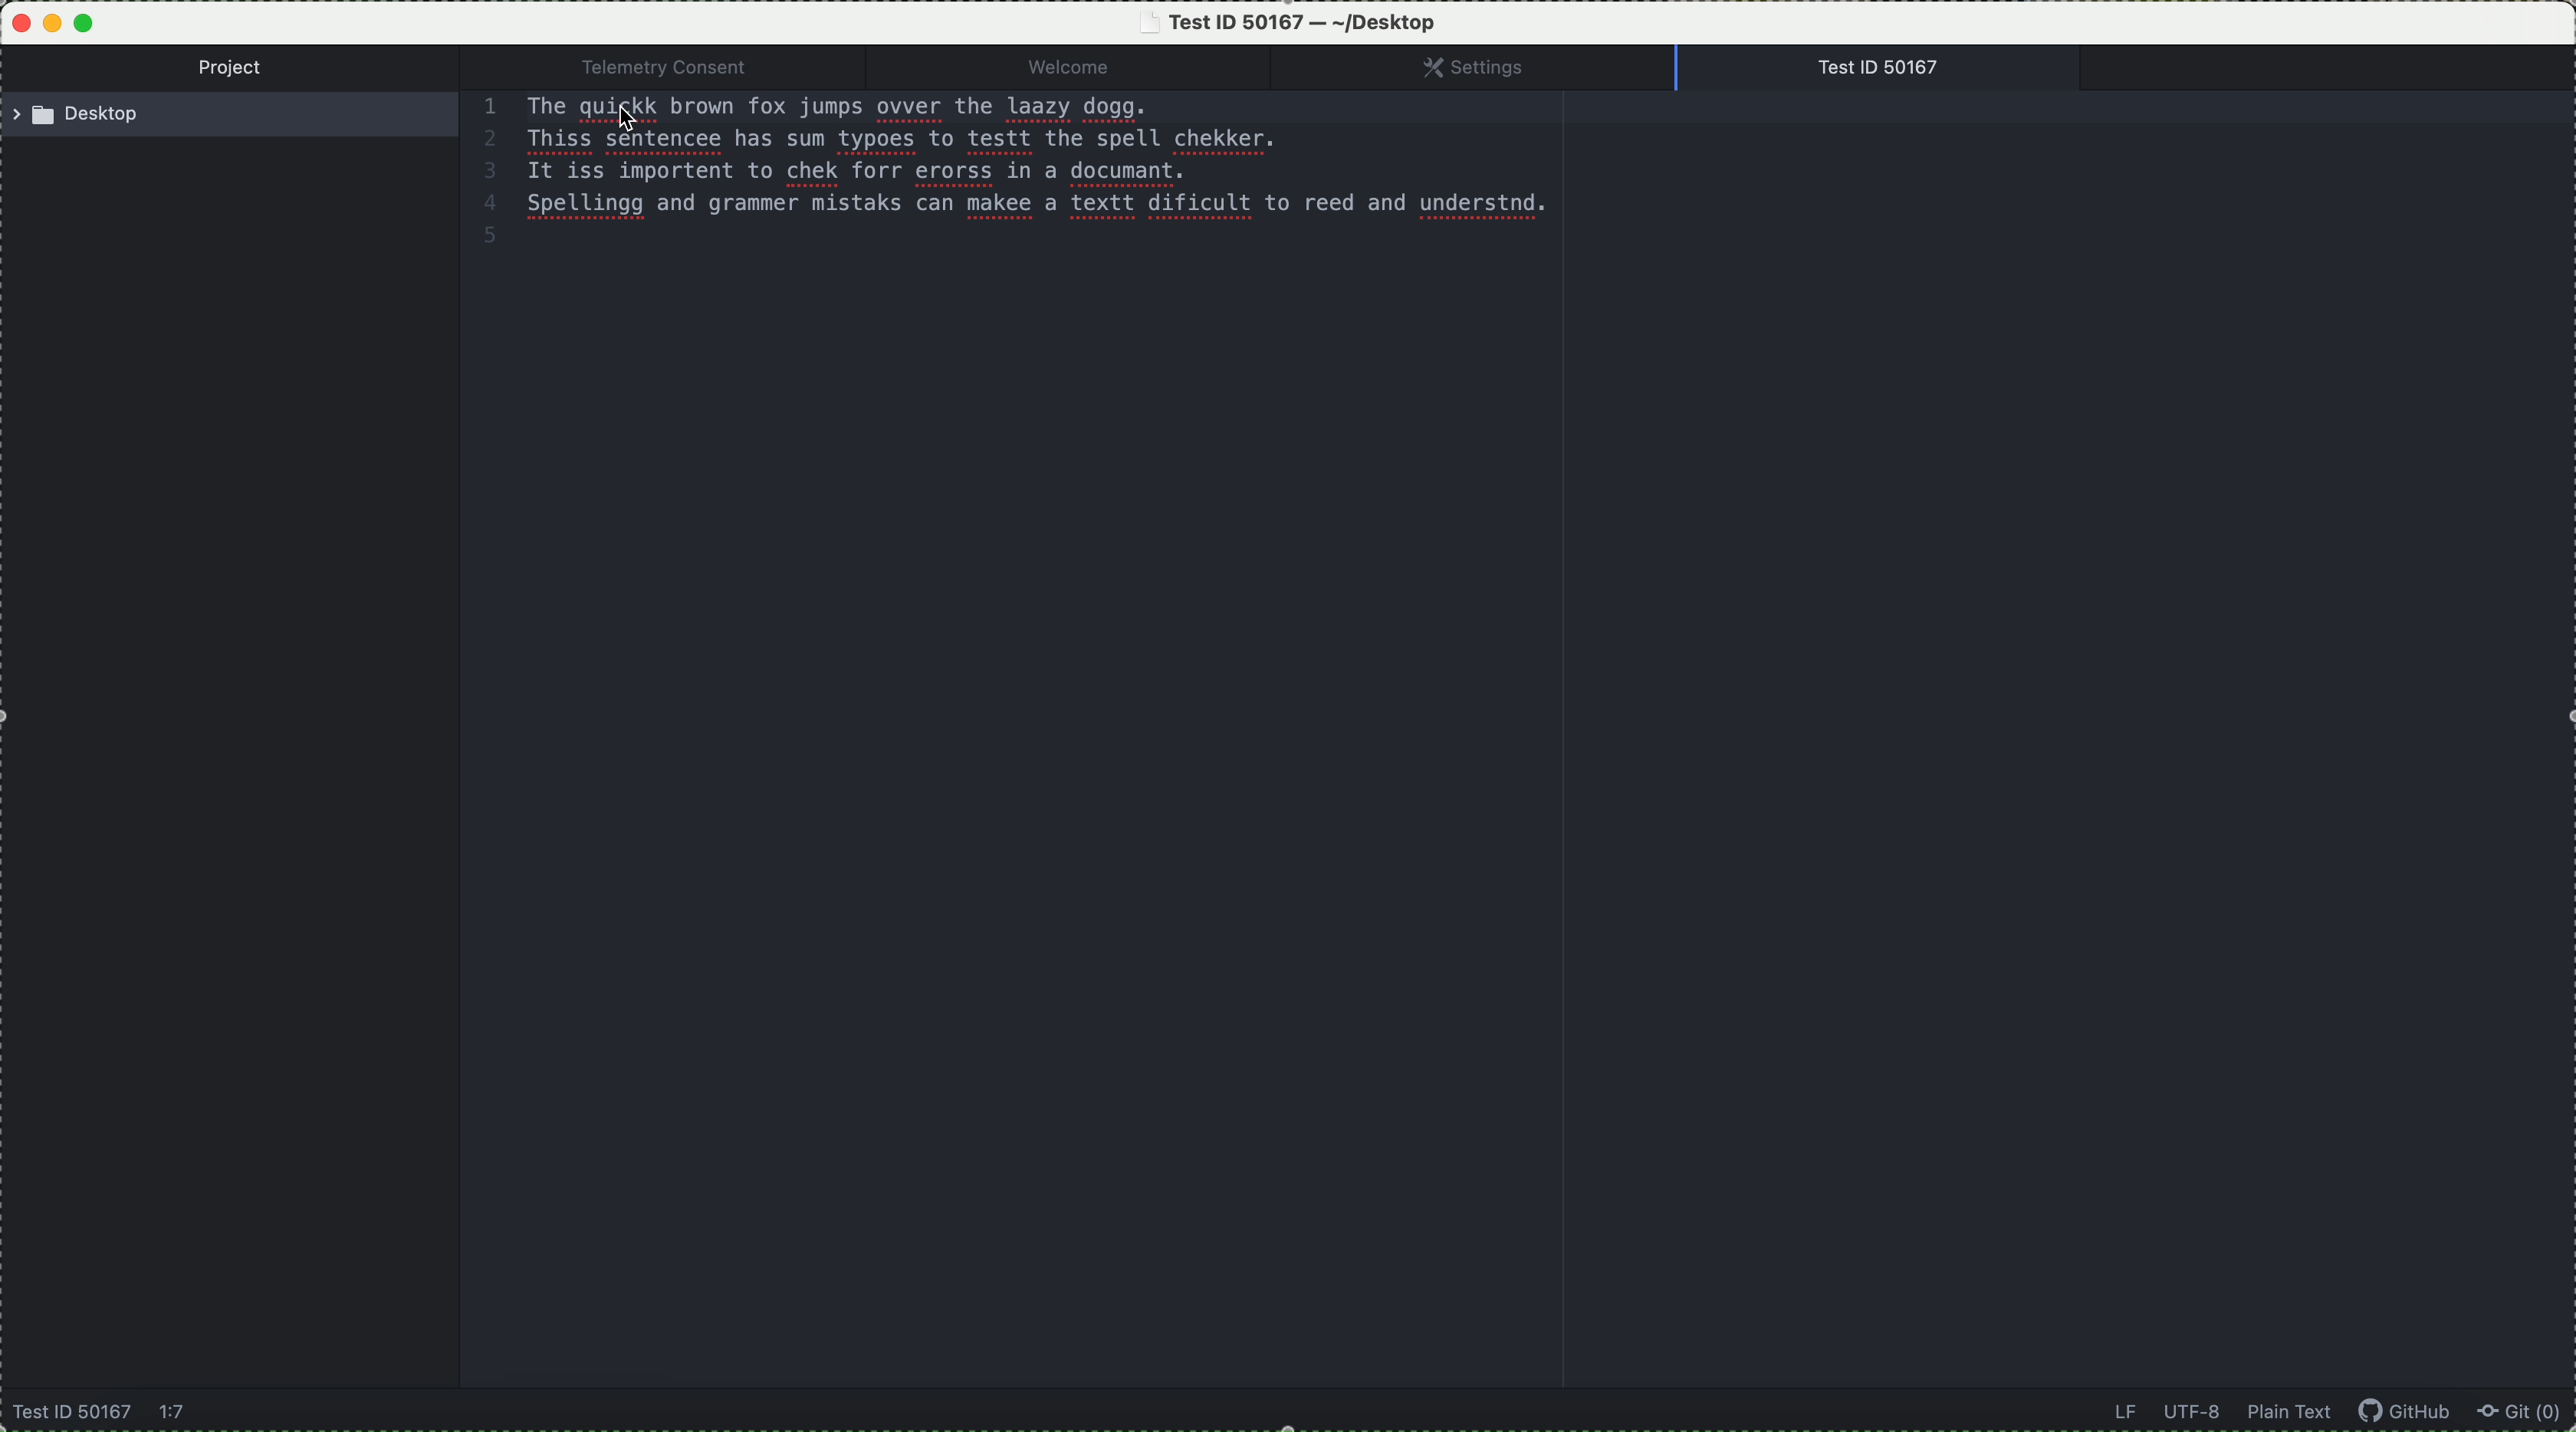  What do you see at coordinates (1294, 22) in the screenshot?
I see `file name` at bounding box center [1294, 22].